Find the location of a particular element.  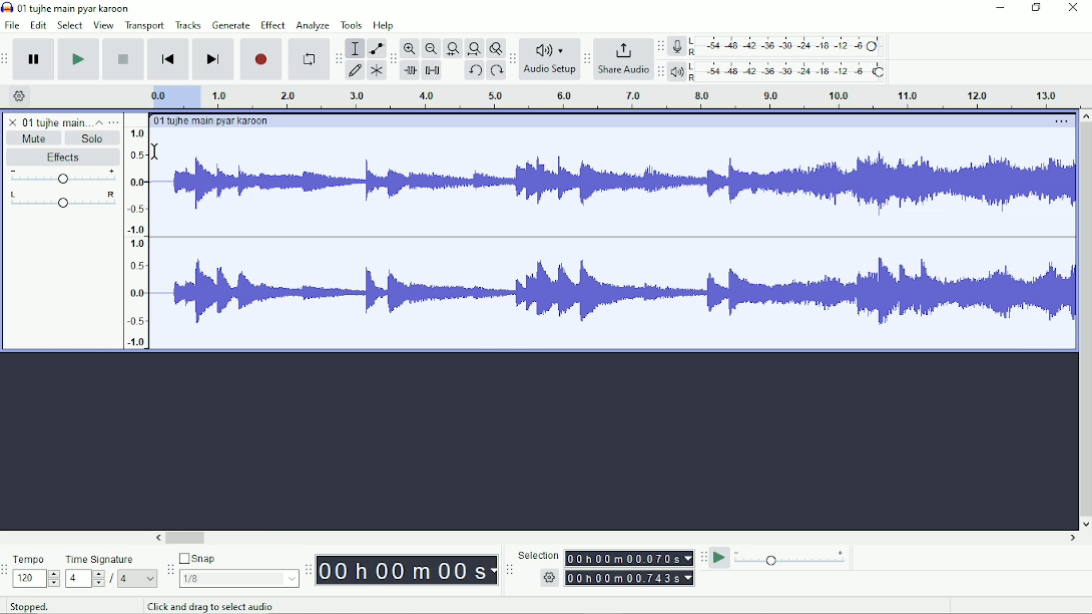

Cursor is located at coordinates (156, 150).